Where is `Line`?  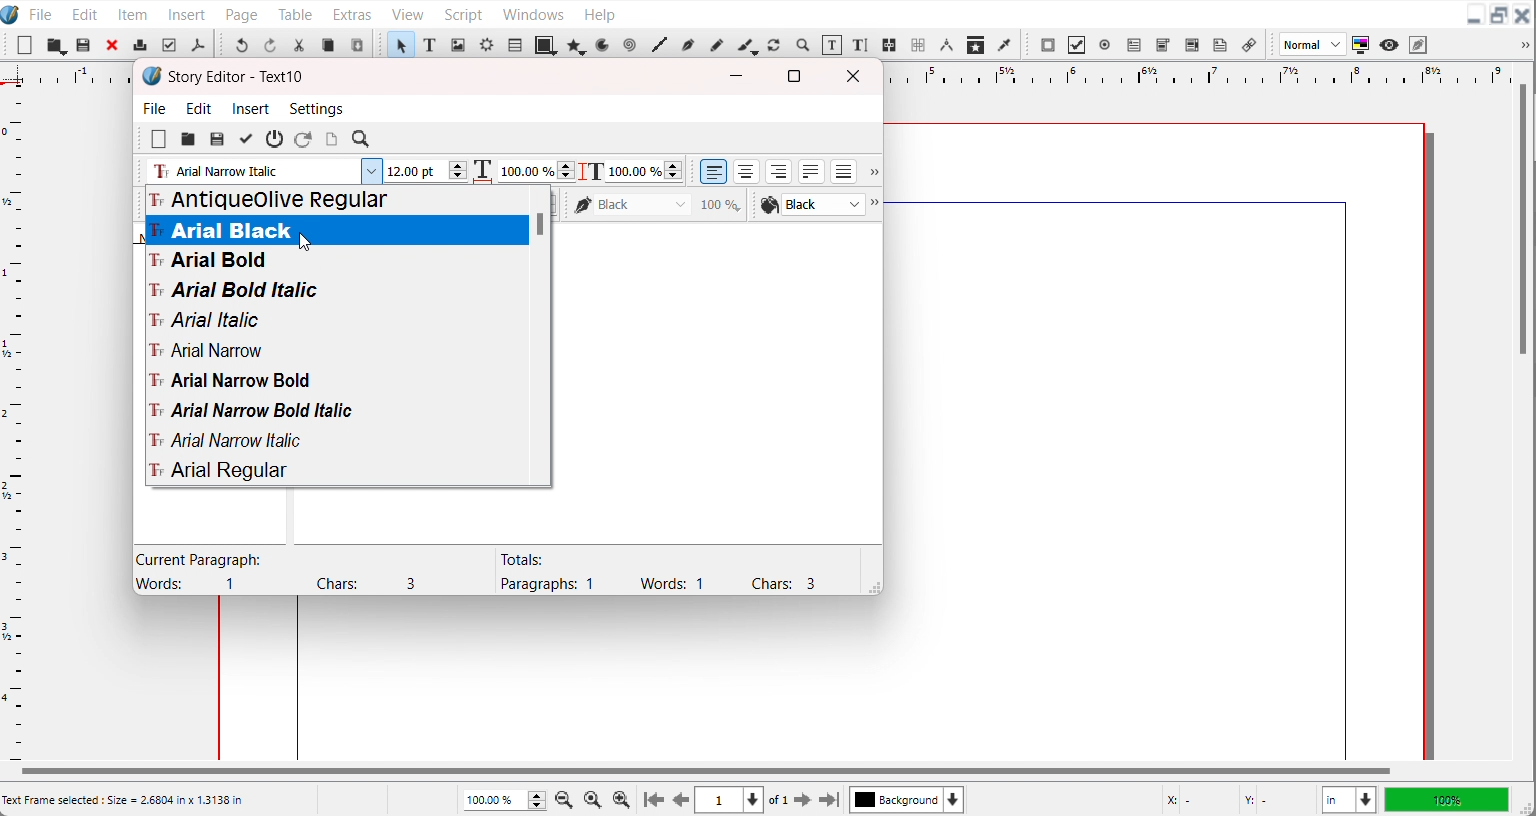 Line is located at coordinates (659, 45).